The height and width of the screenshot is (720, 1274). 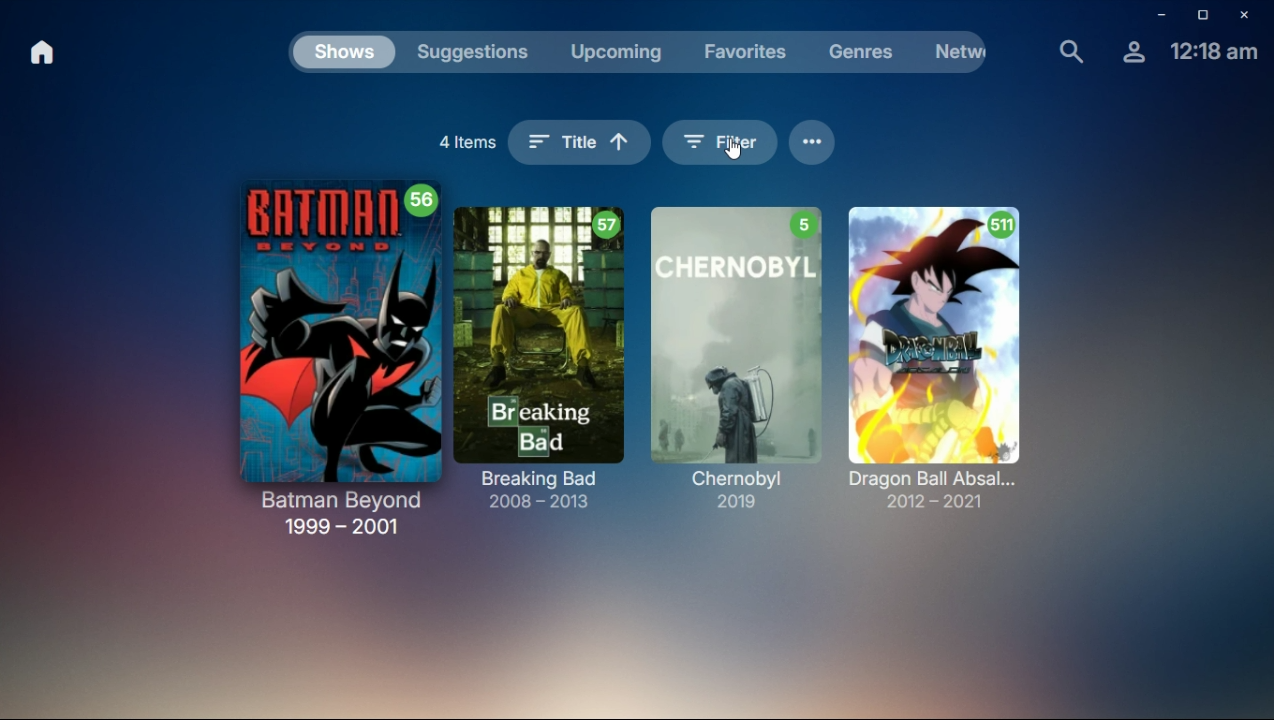 What do you see at coordinates (745, 51) in the screenshot?
I see `favorites` at bounding box center [745, 51].